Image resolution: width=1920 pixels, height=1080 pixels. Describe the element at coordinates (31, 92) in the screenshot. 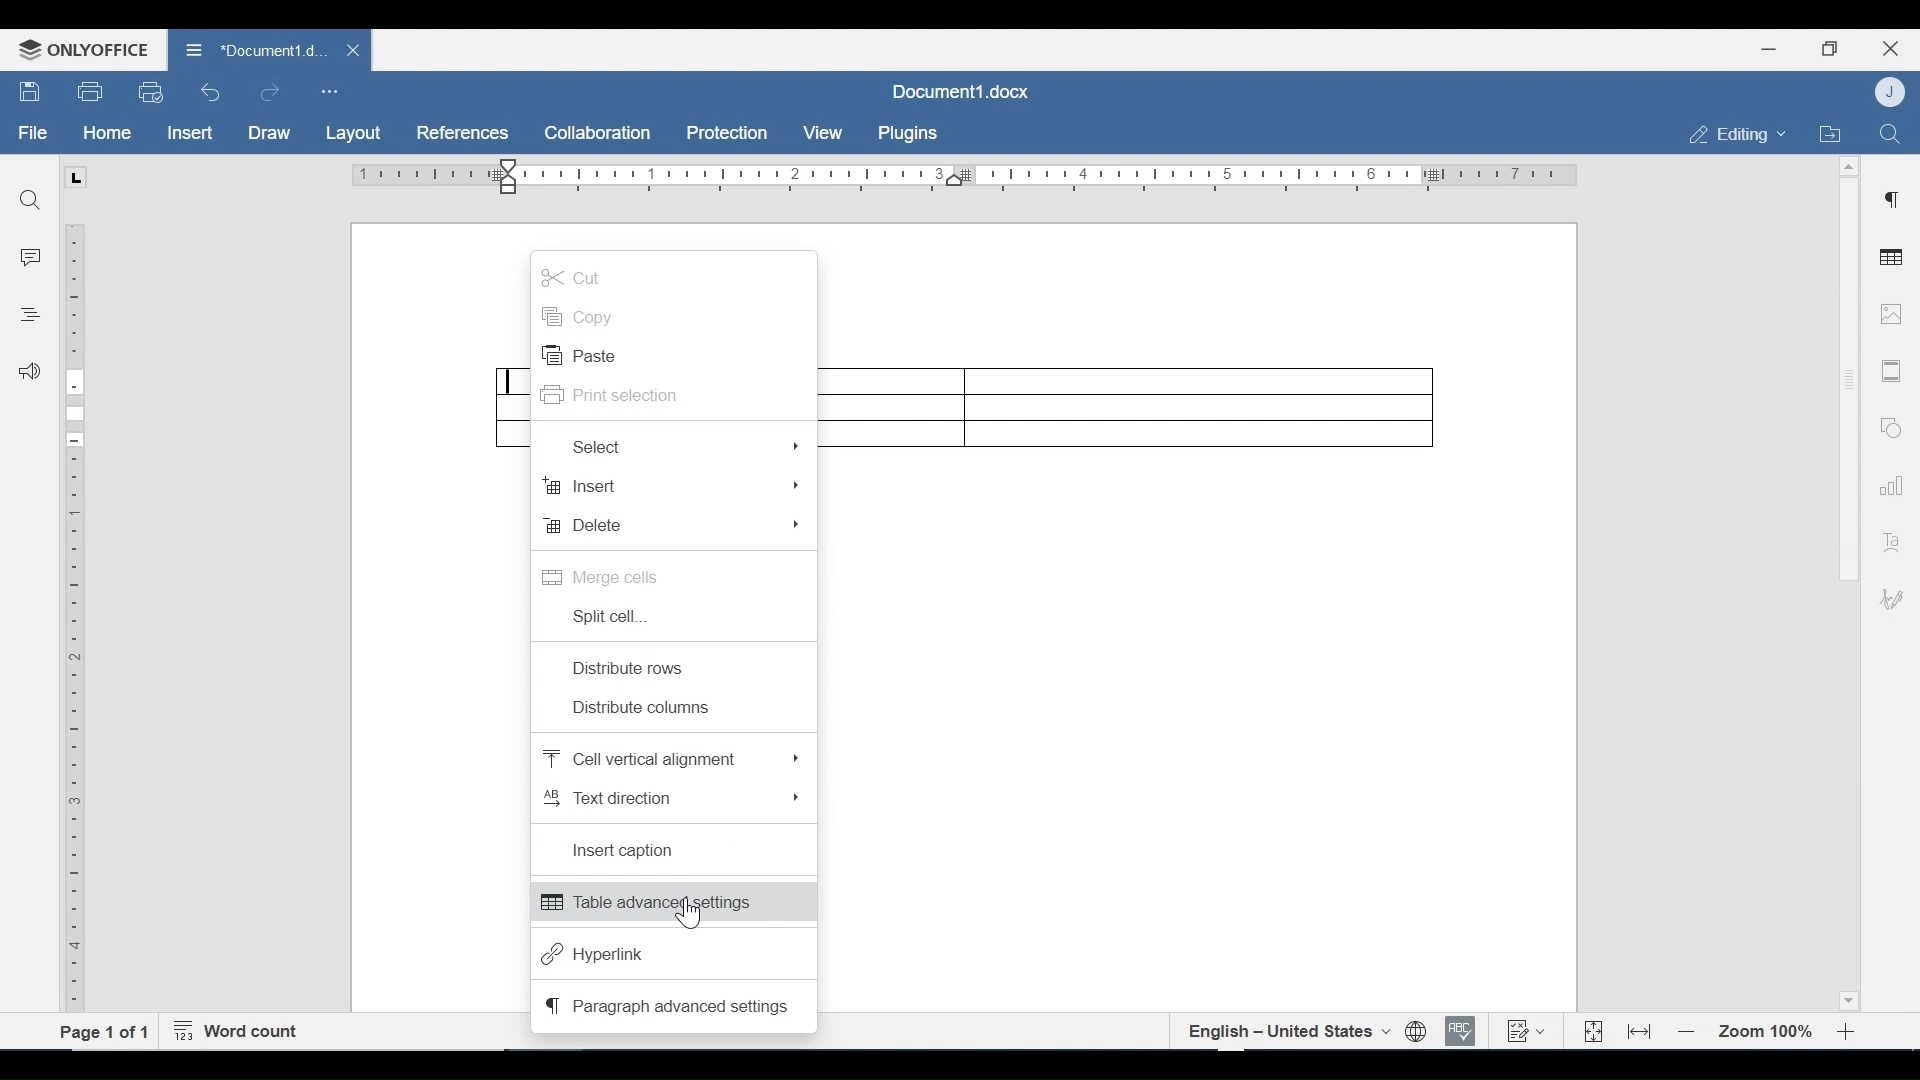

I see `Save` at that location.